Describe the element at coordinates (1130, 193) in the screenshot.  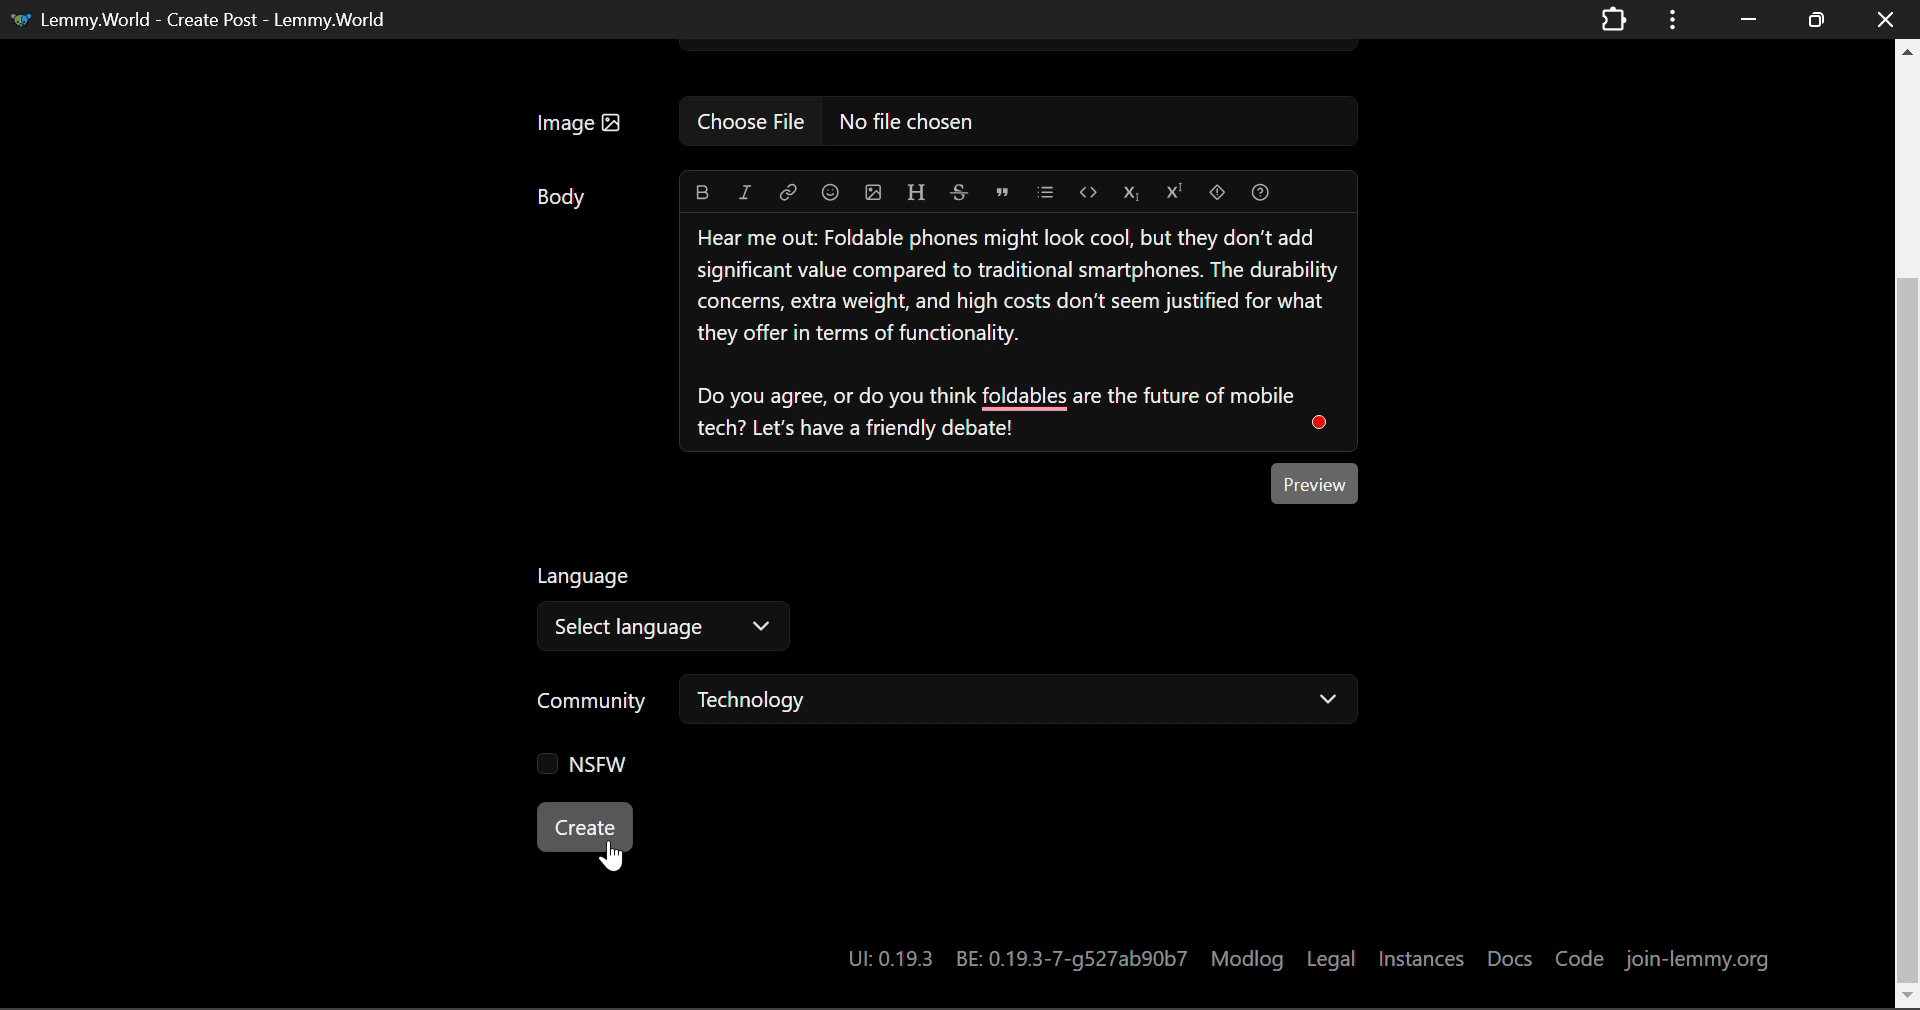
I see `subscript` at that location.